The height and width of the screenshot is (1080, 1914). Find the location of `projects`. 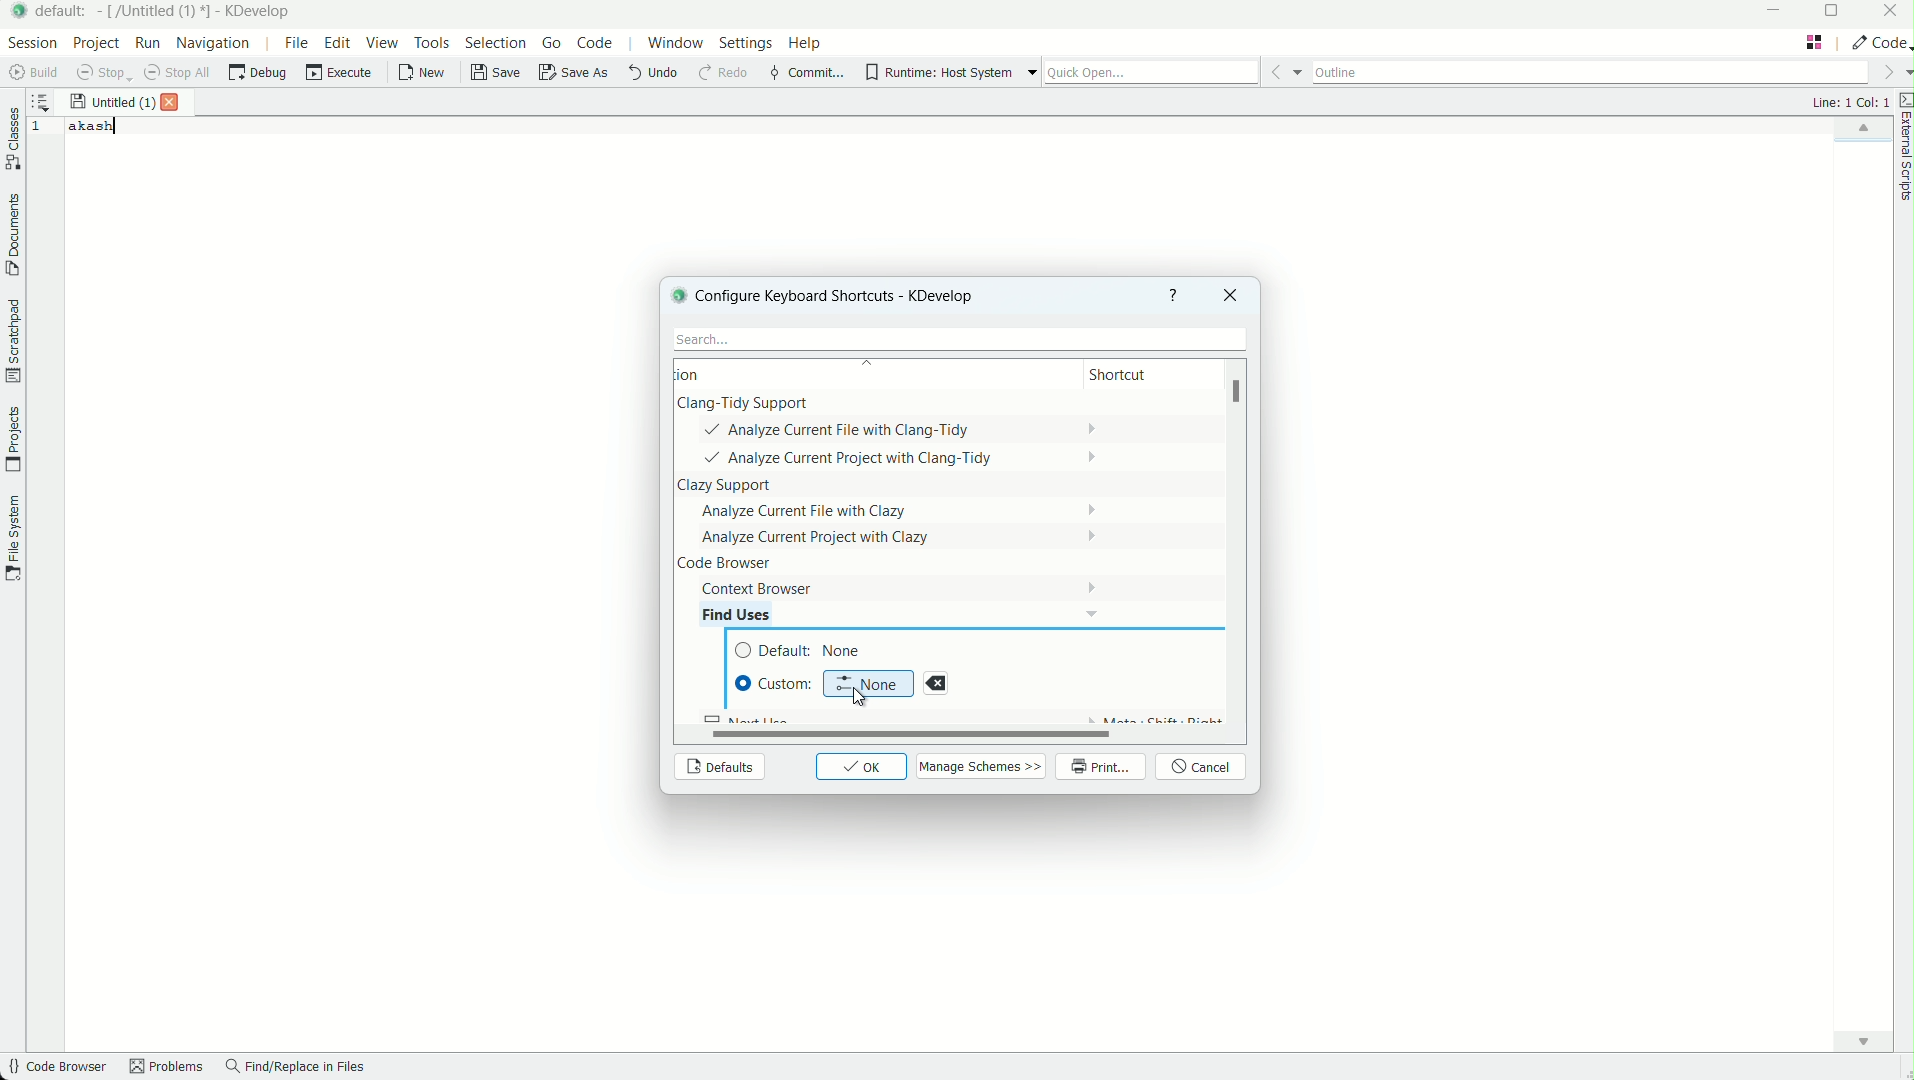

projects is located at coordinates (12, 440).